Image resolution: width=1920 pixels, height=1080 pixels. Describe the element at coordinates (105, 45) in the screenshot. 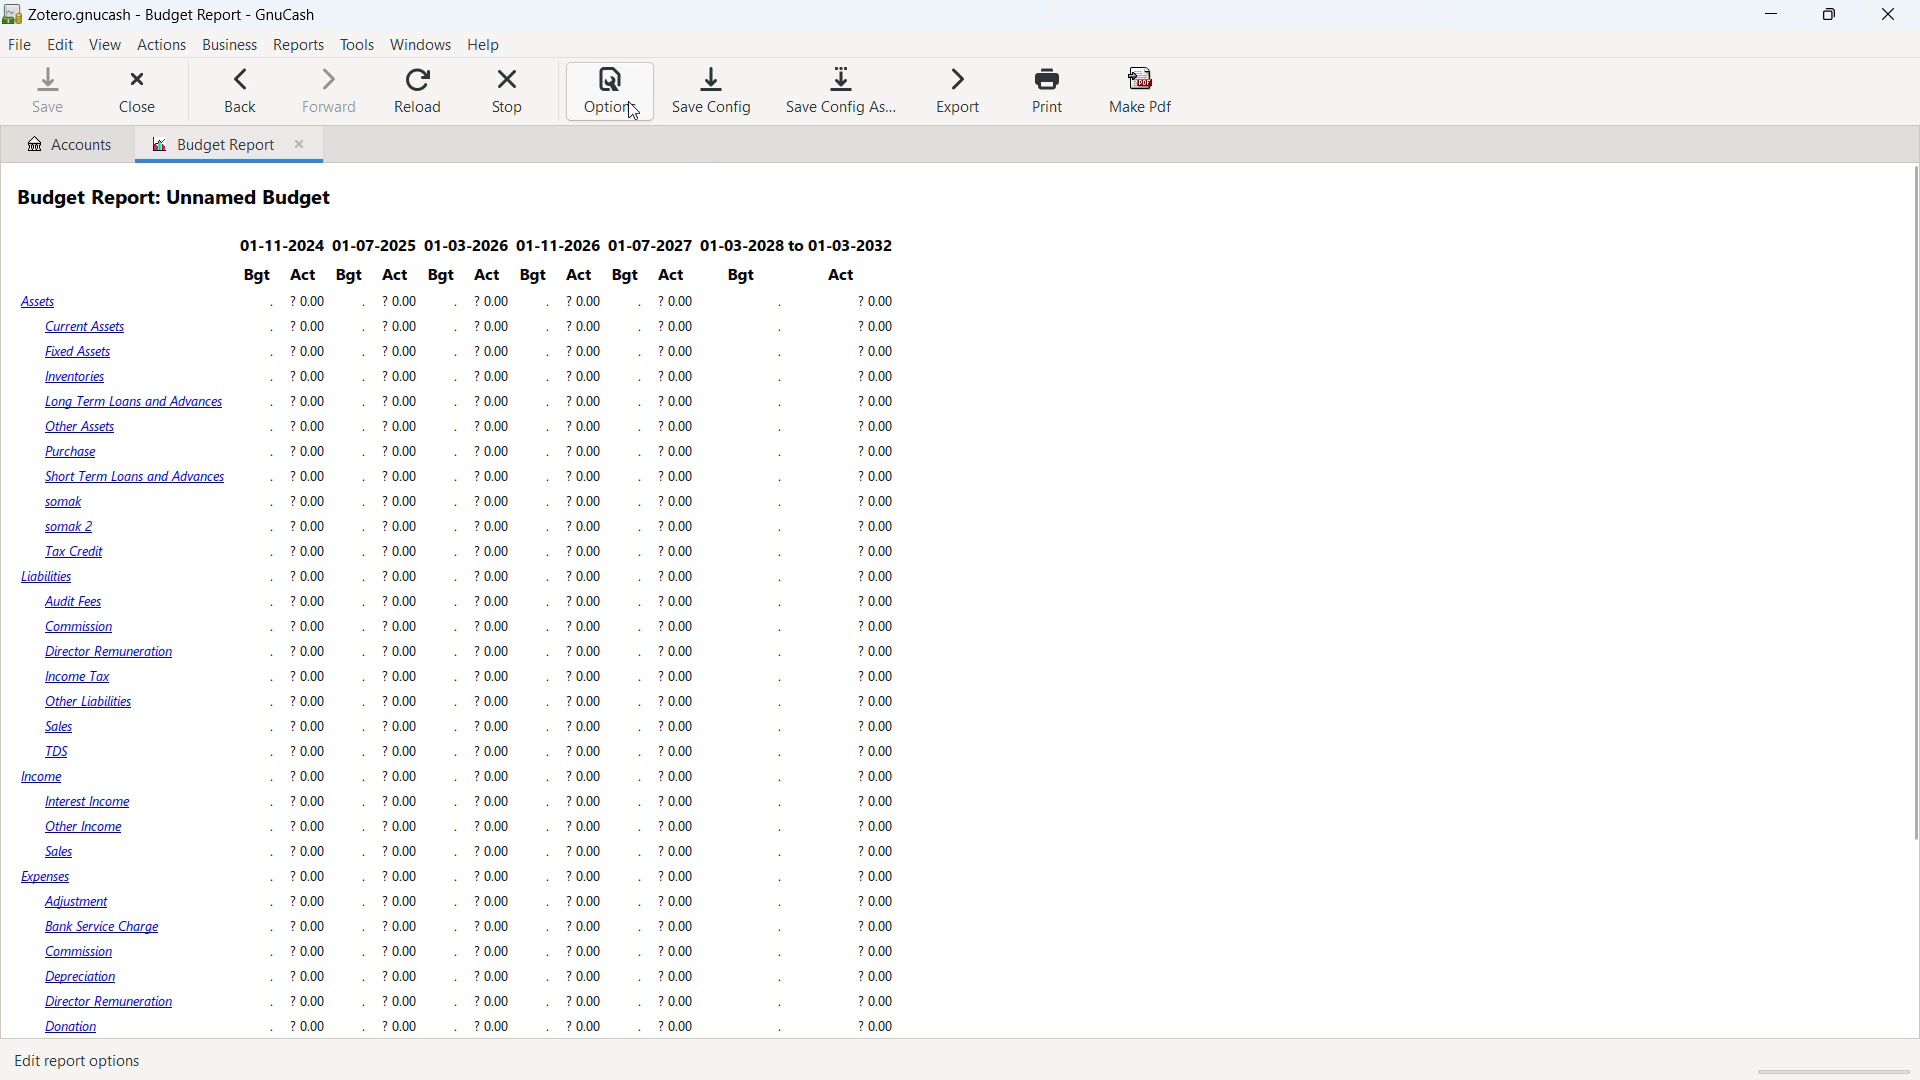

I see `view` at that location.